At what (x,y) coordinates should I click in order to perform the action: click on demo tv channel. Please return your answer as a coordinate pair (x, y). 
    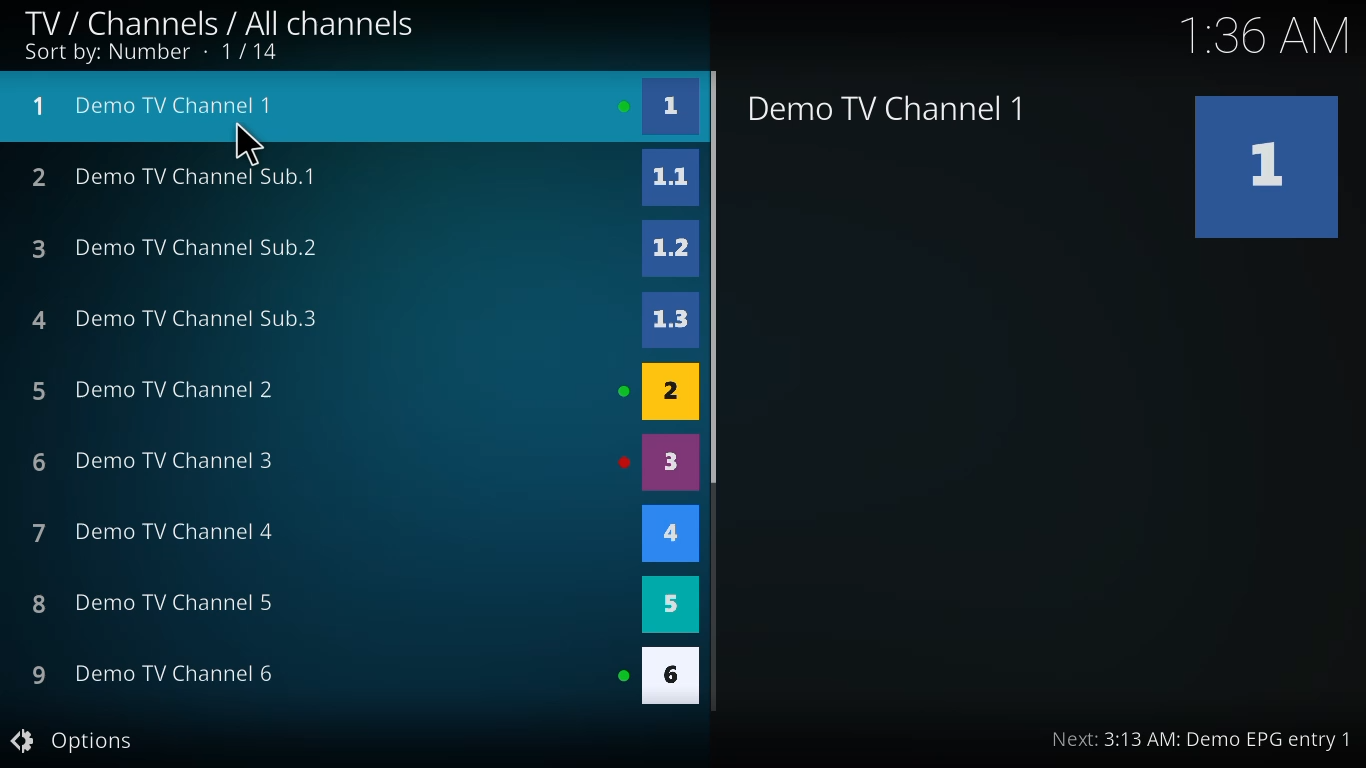
    Looking at the image, I should click on (891, 108).